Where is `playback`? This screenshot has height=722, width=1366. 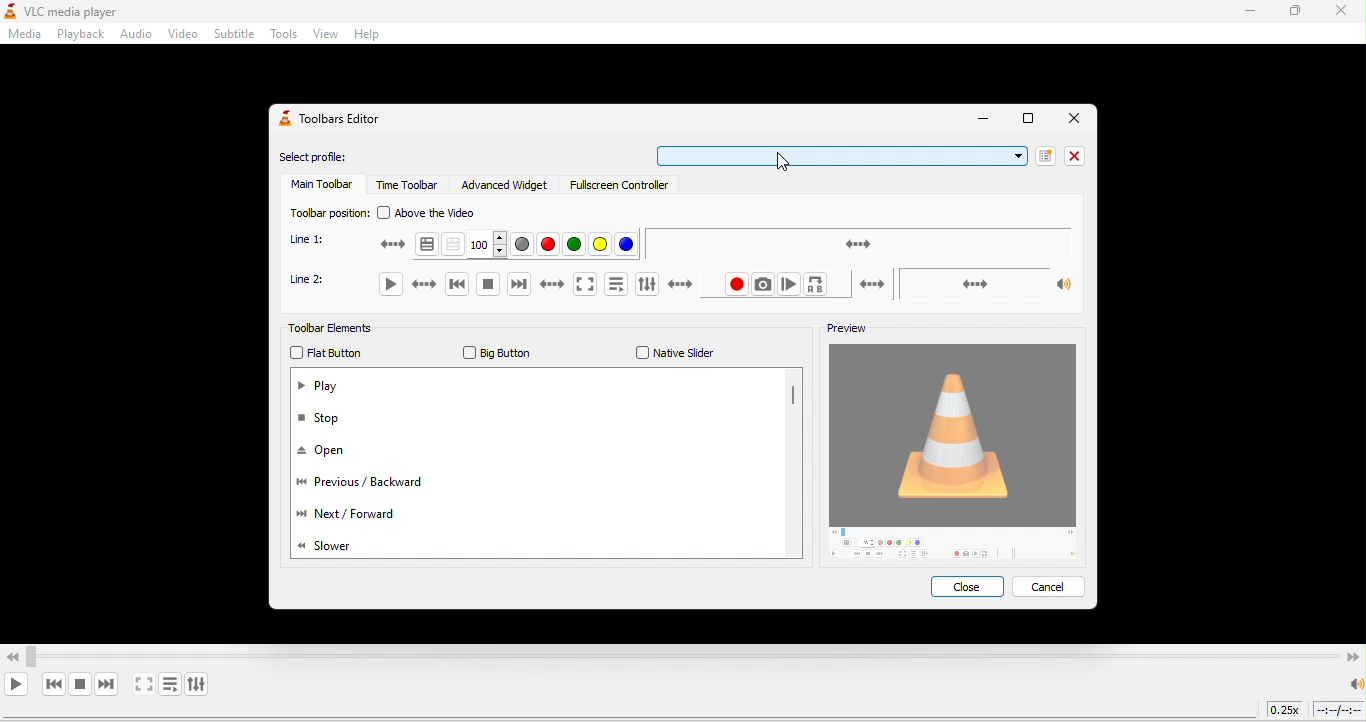
playback is located at coordinates (77, 34).